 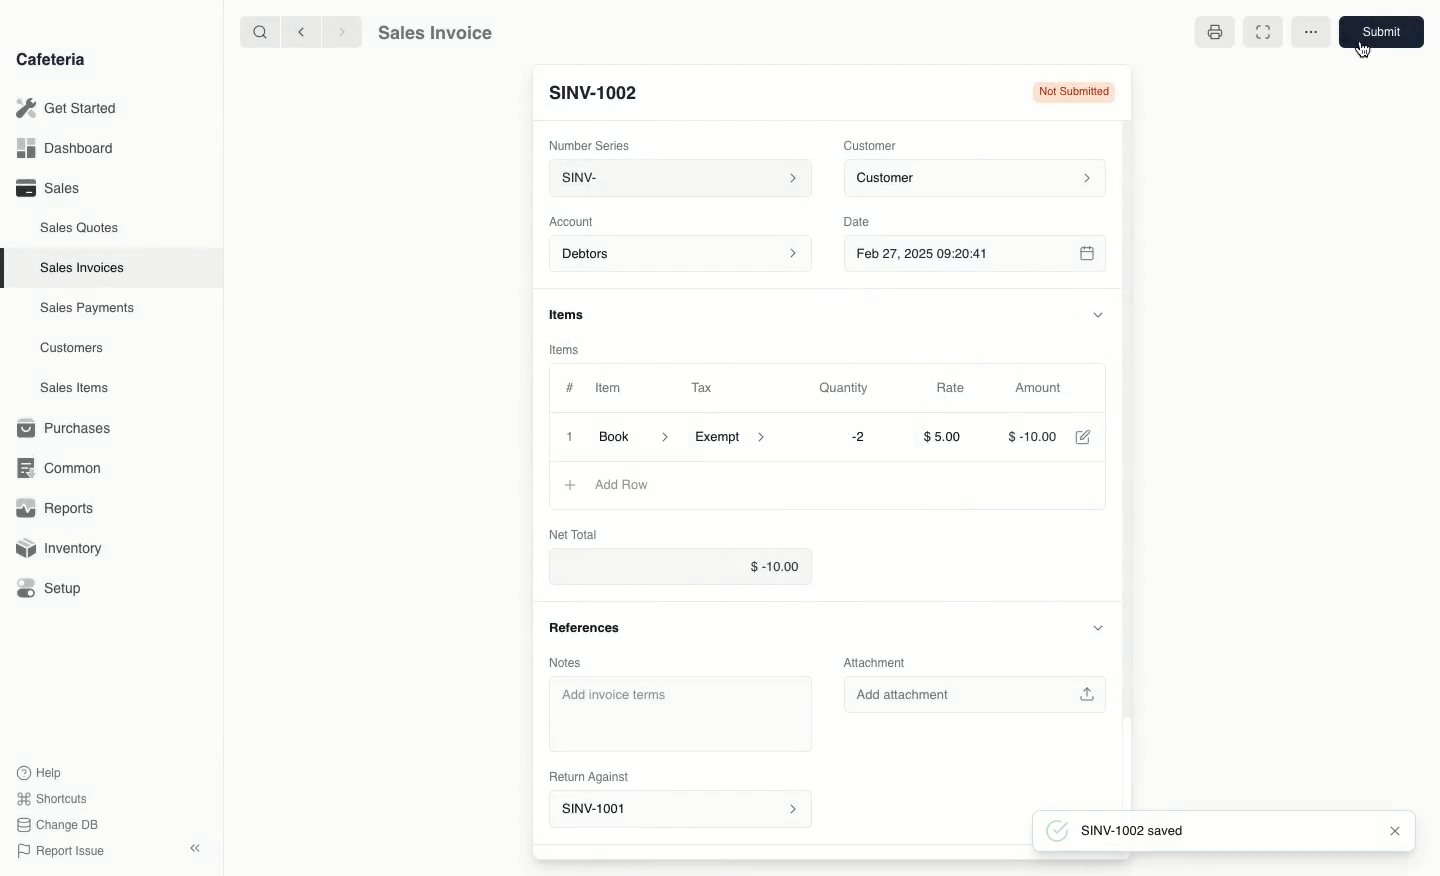 I want to click on Feb 27, 2025 09:19:04, so click(x=983, y=255).